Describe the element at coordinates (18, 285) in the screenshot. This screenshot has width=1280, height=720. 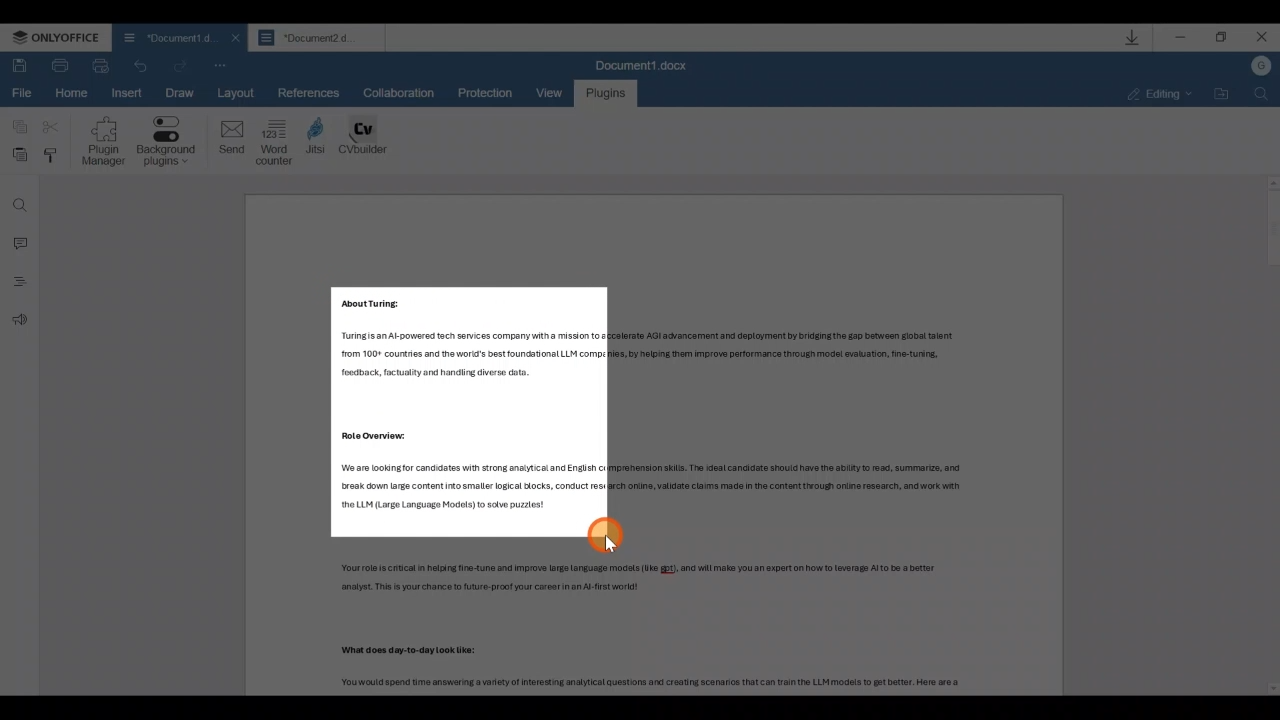
I see `Headings` at that location.